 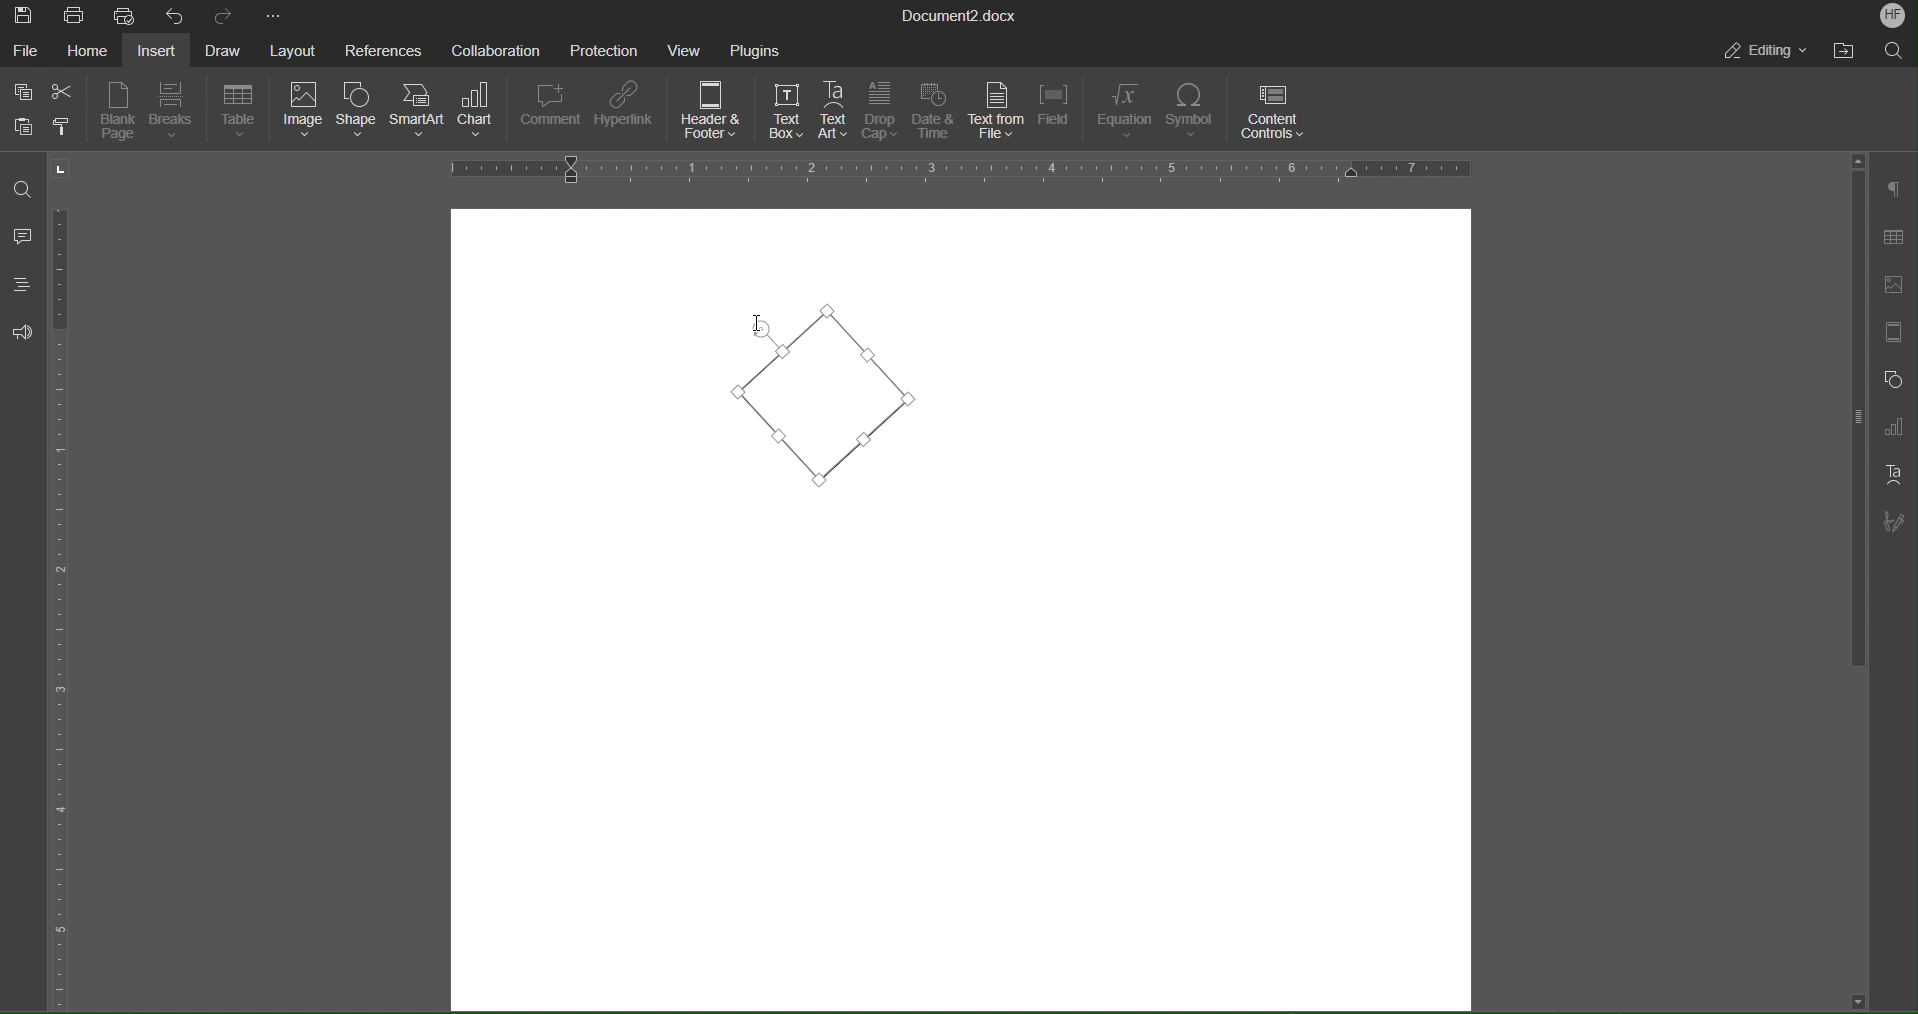 What do you see at coordinates (1893, 17) in the screenshot?
I see `Account` at bounding box center [1893, 17].